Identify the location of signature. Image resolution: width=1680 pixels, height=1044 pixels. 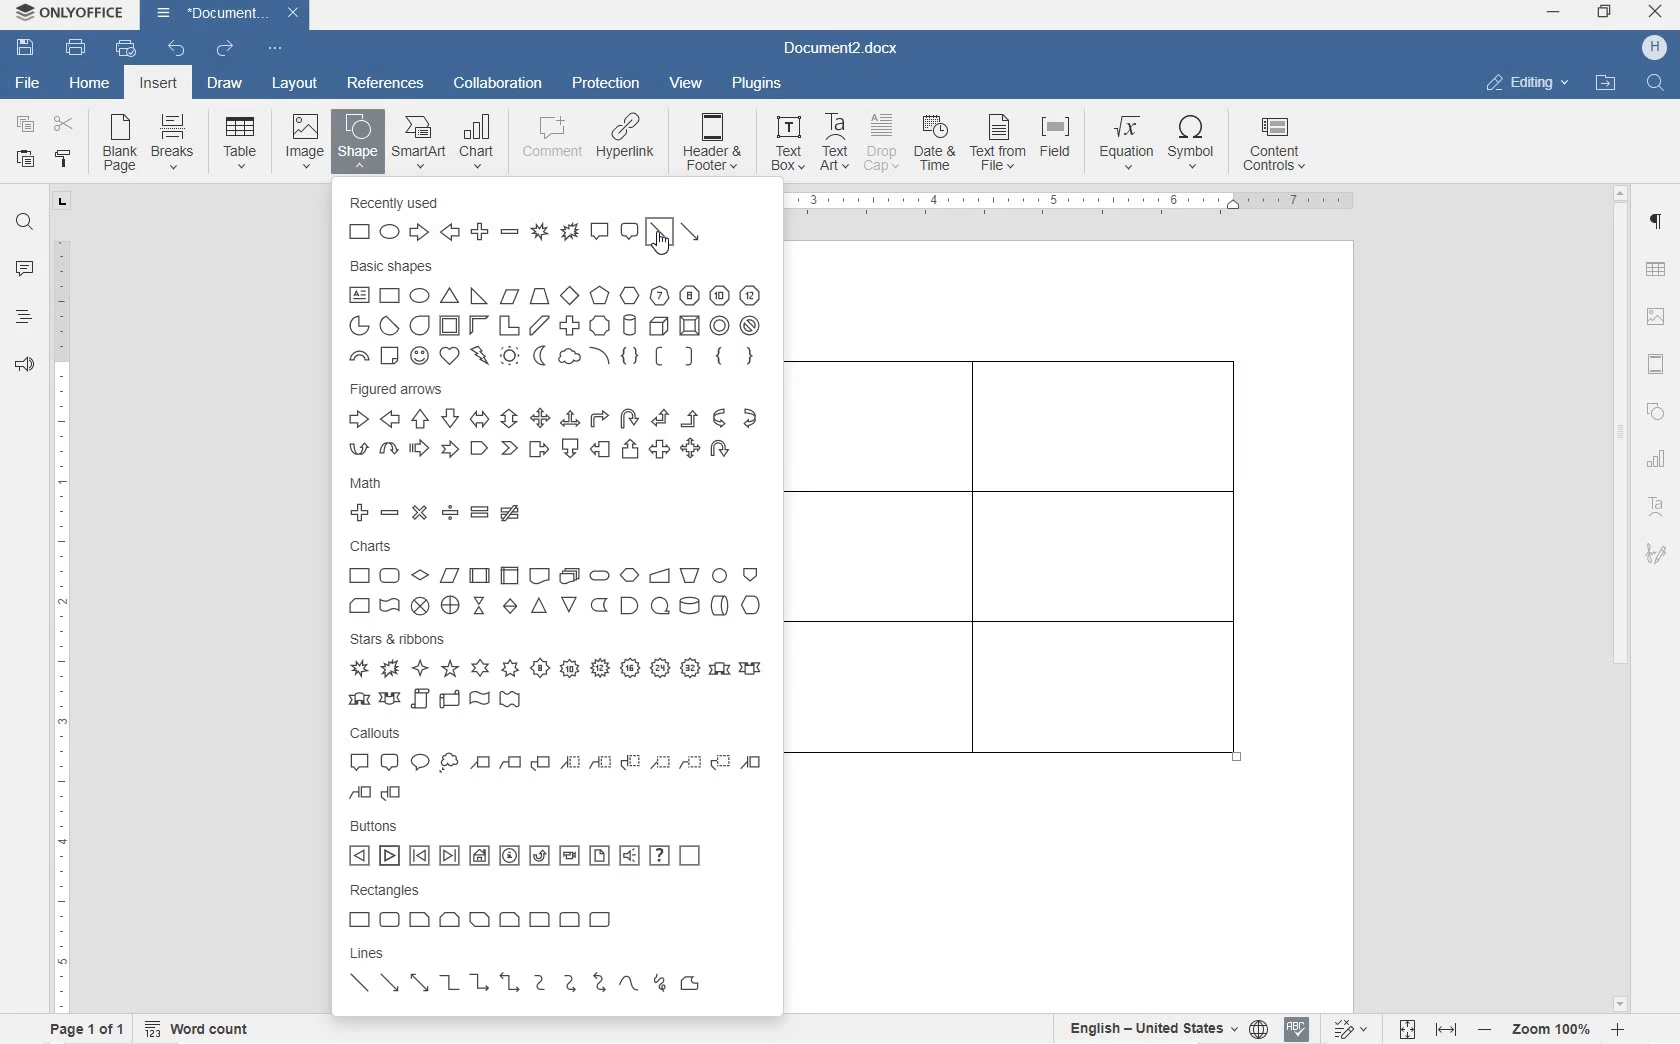
(1655, 553).